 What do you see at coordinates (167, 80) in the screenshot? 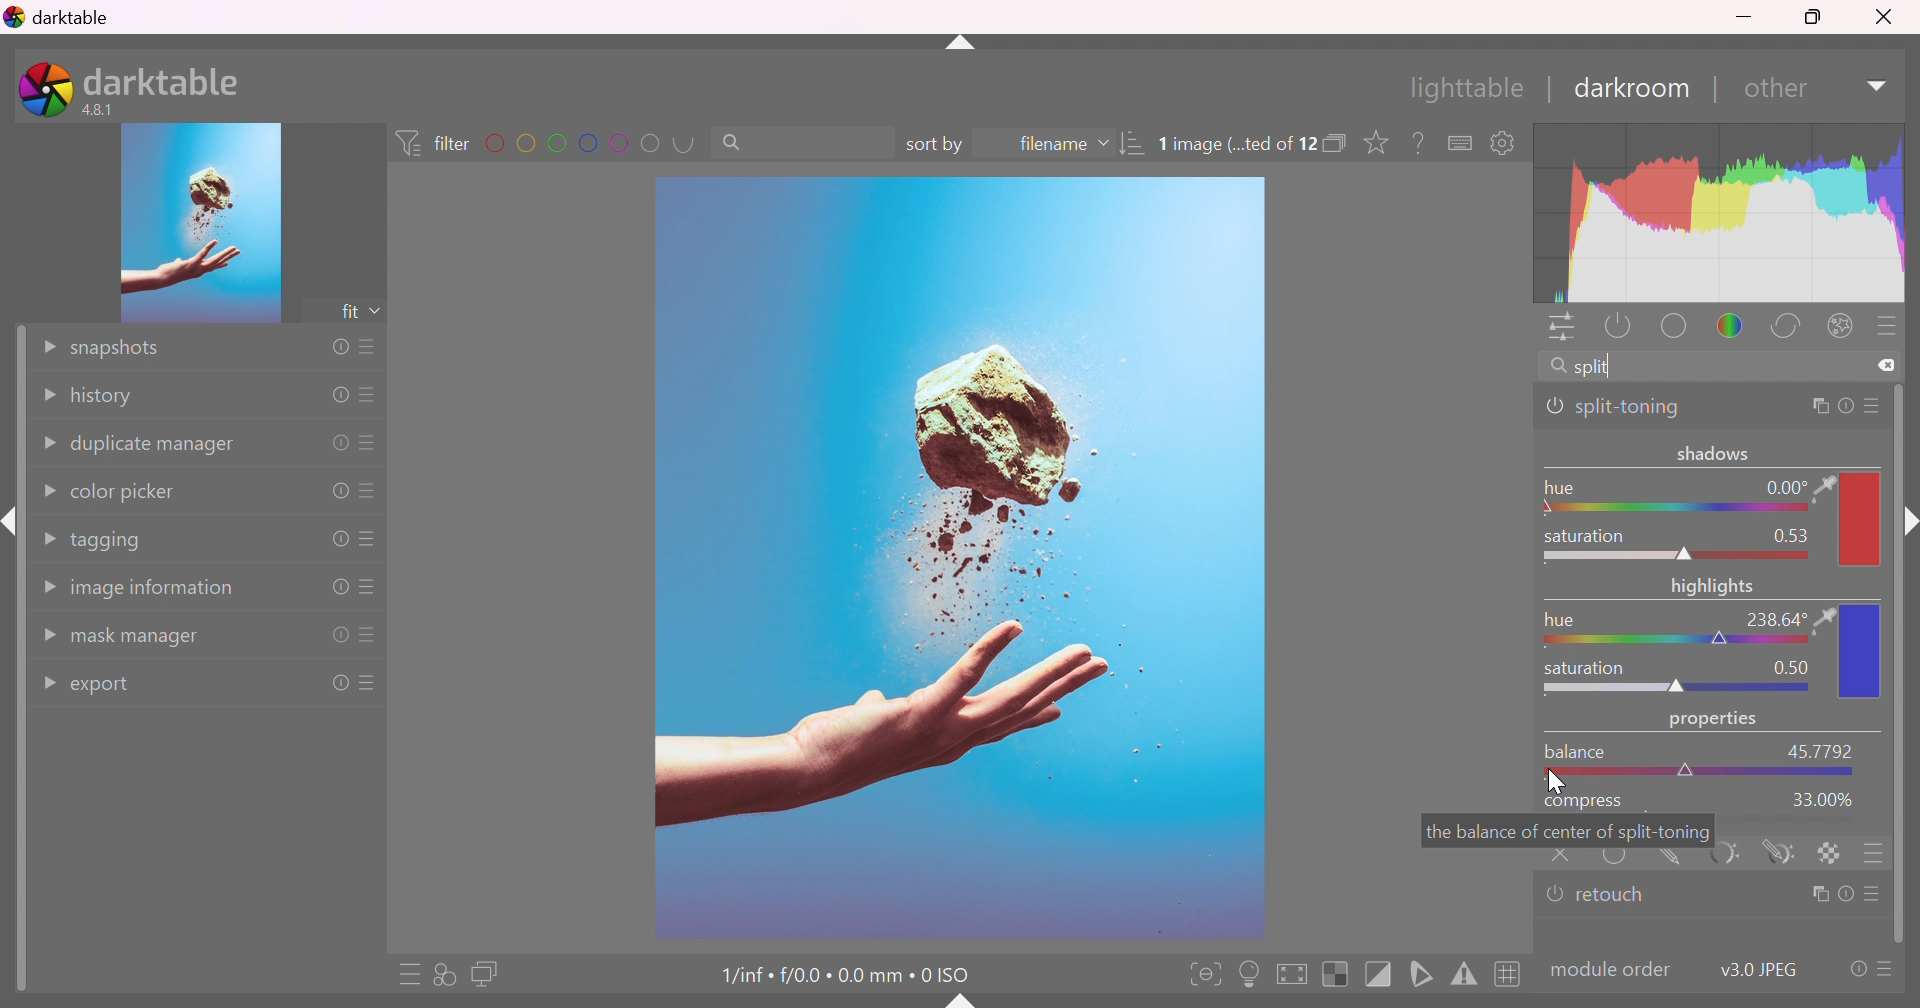
I see `darktable` at bounding box center [167, 80].